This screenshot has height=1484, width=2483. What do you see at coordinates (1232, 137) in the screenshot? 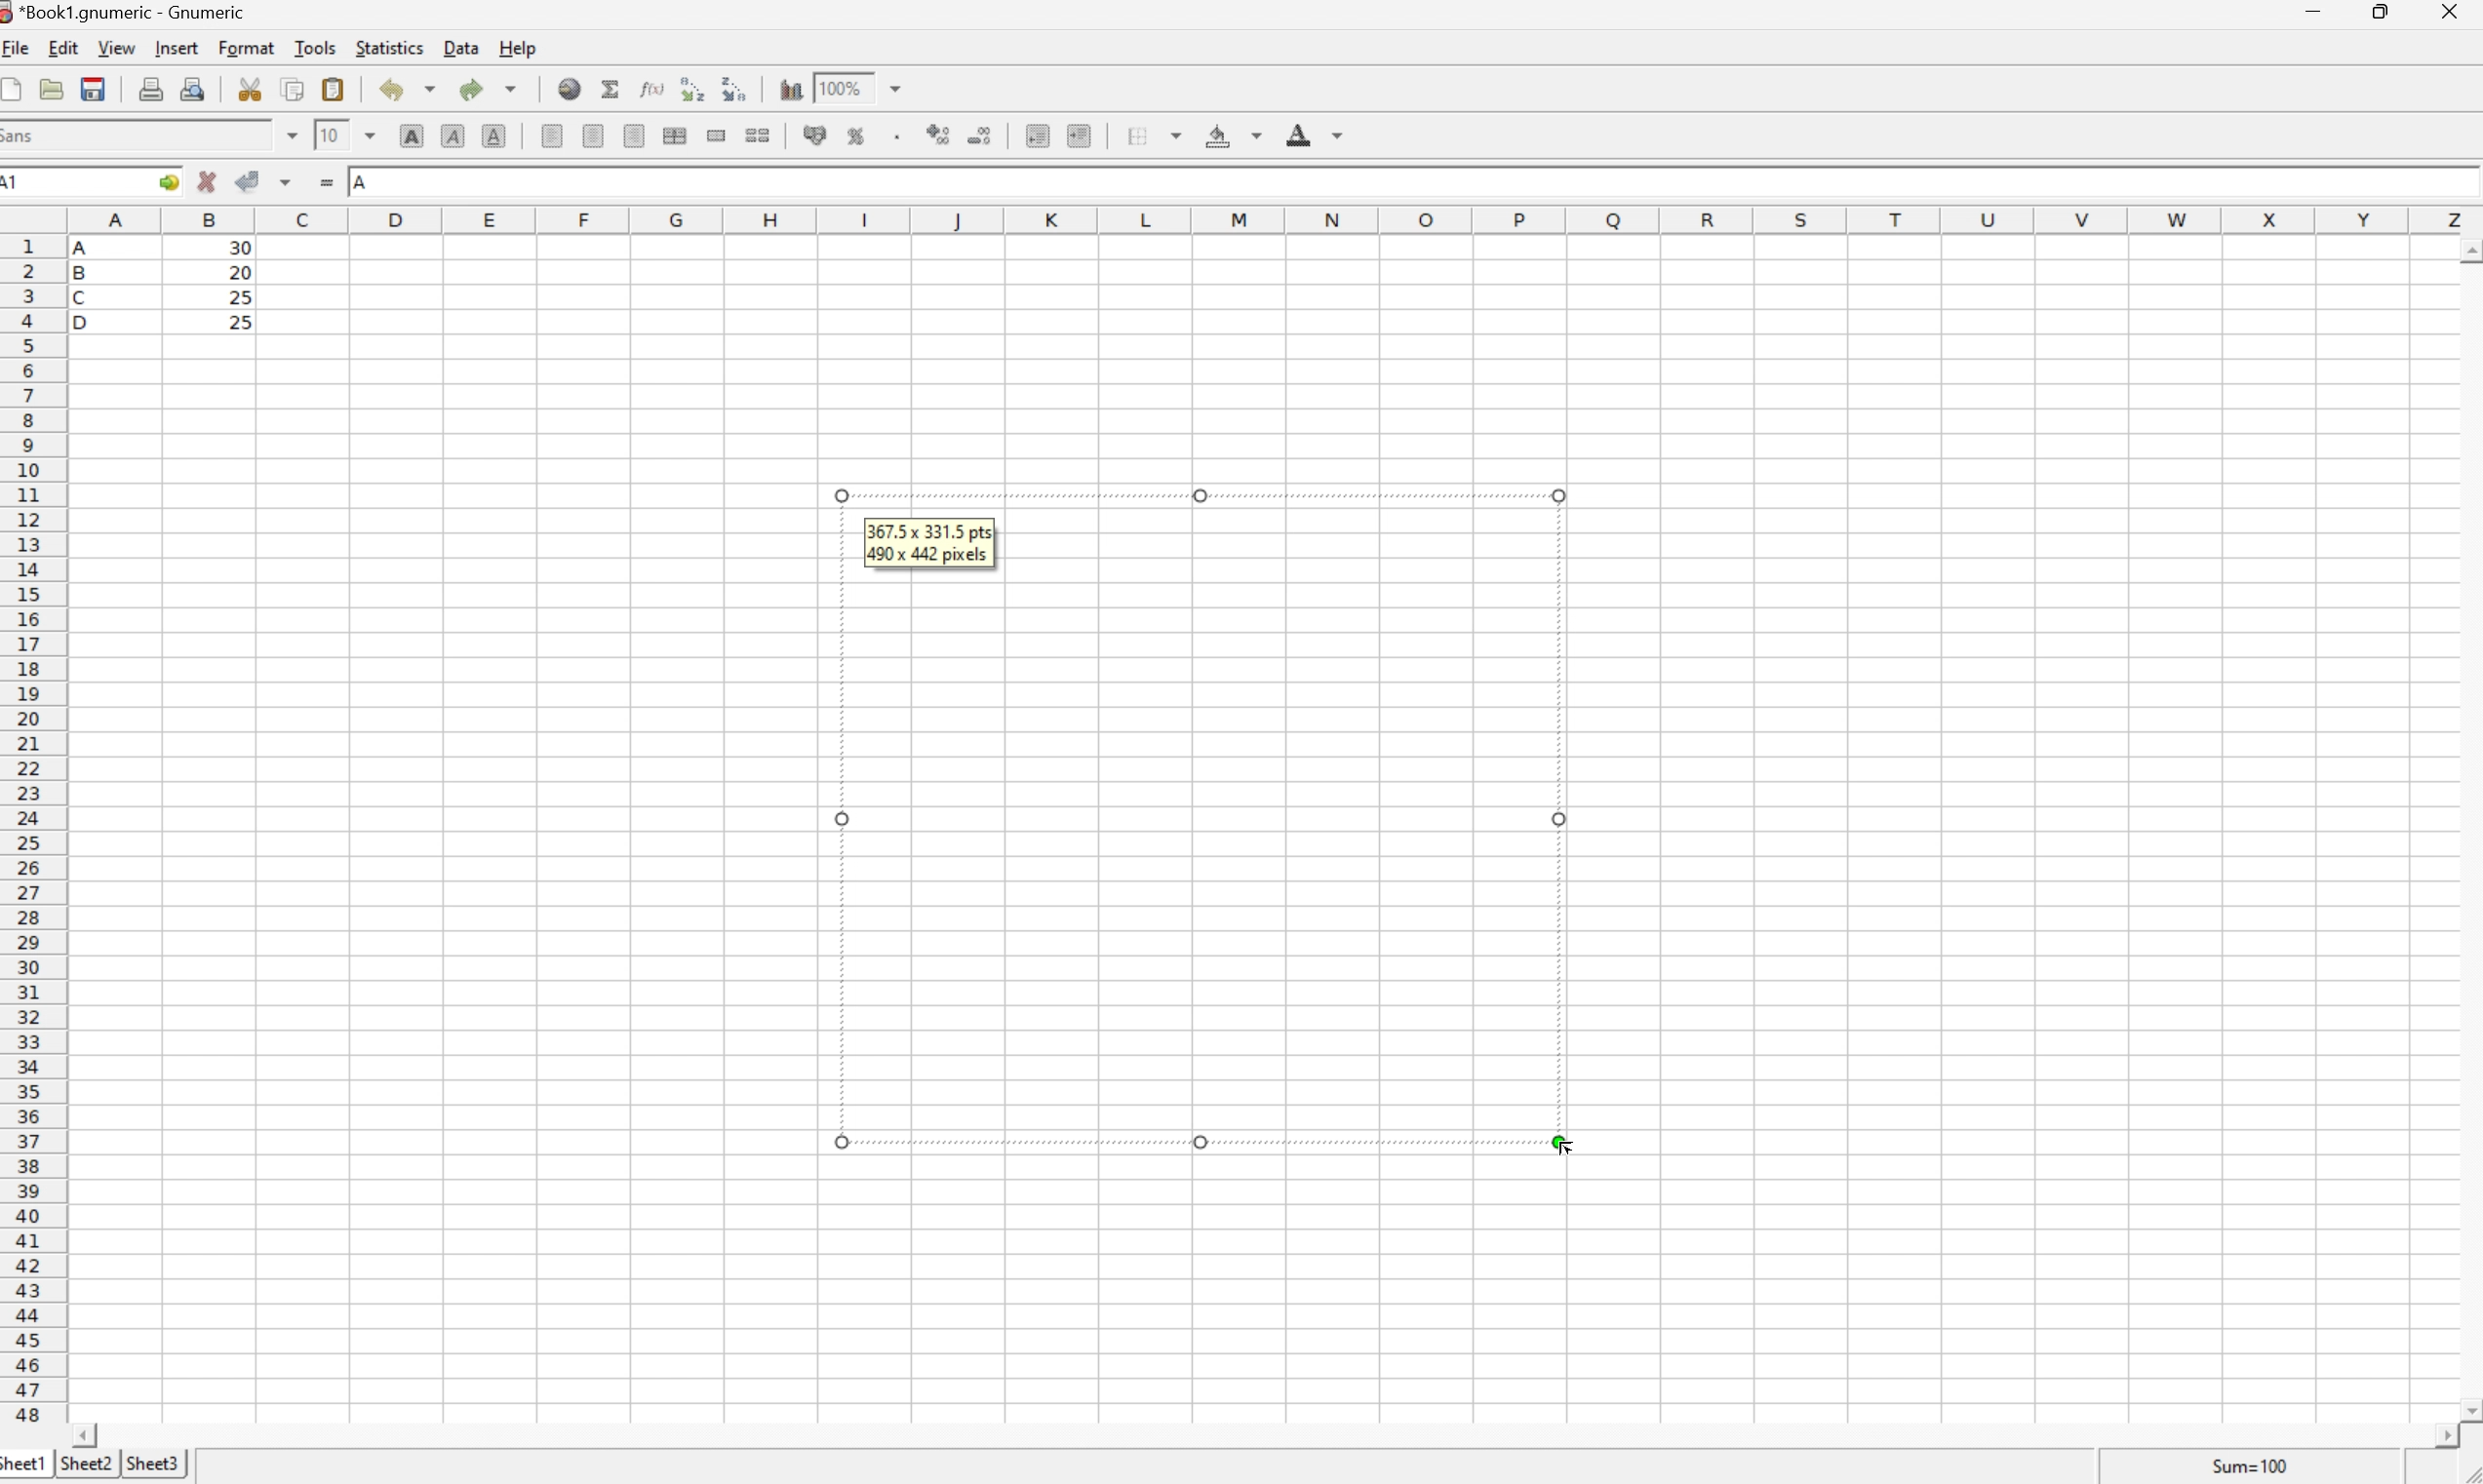
I see `Background` at bounding box center [1232, 137].